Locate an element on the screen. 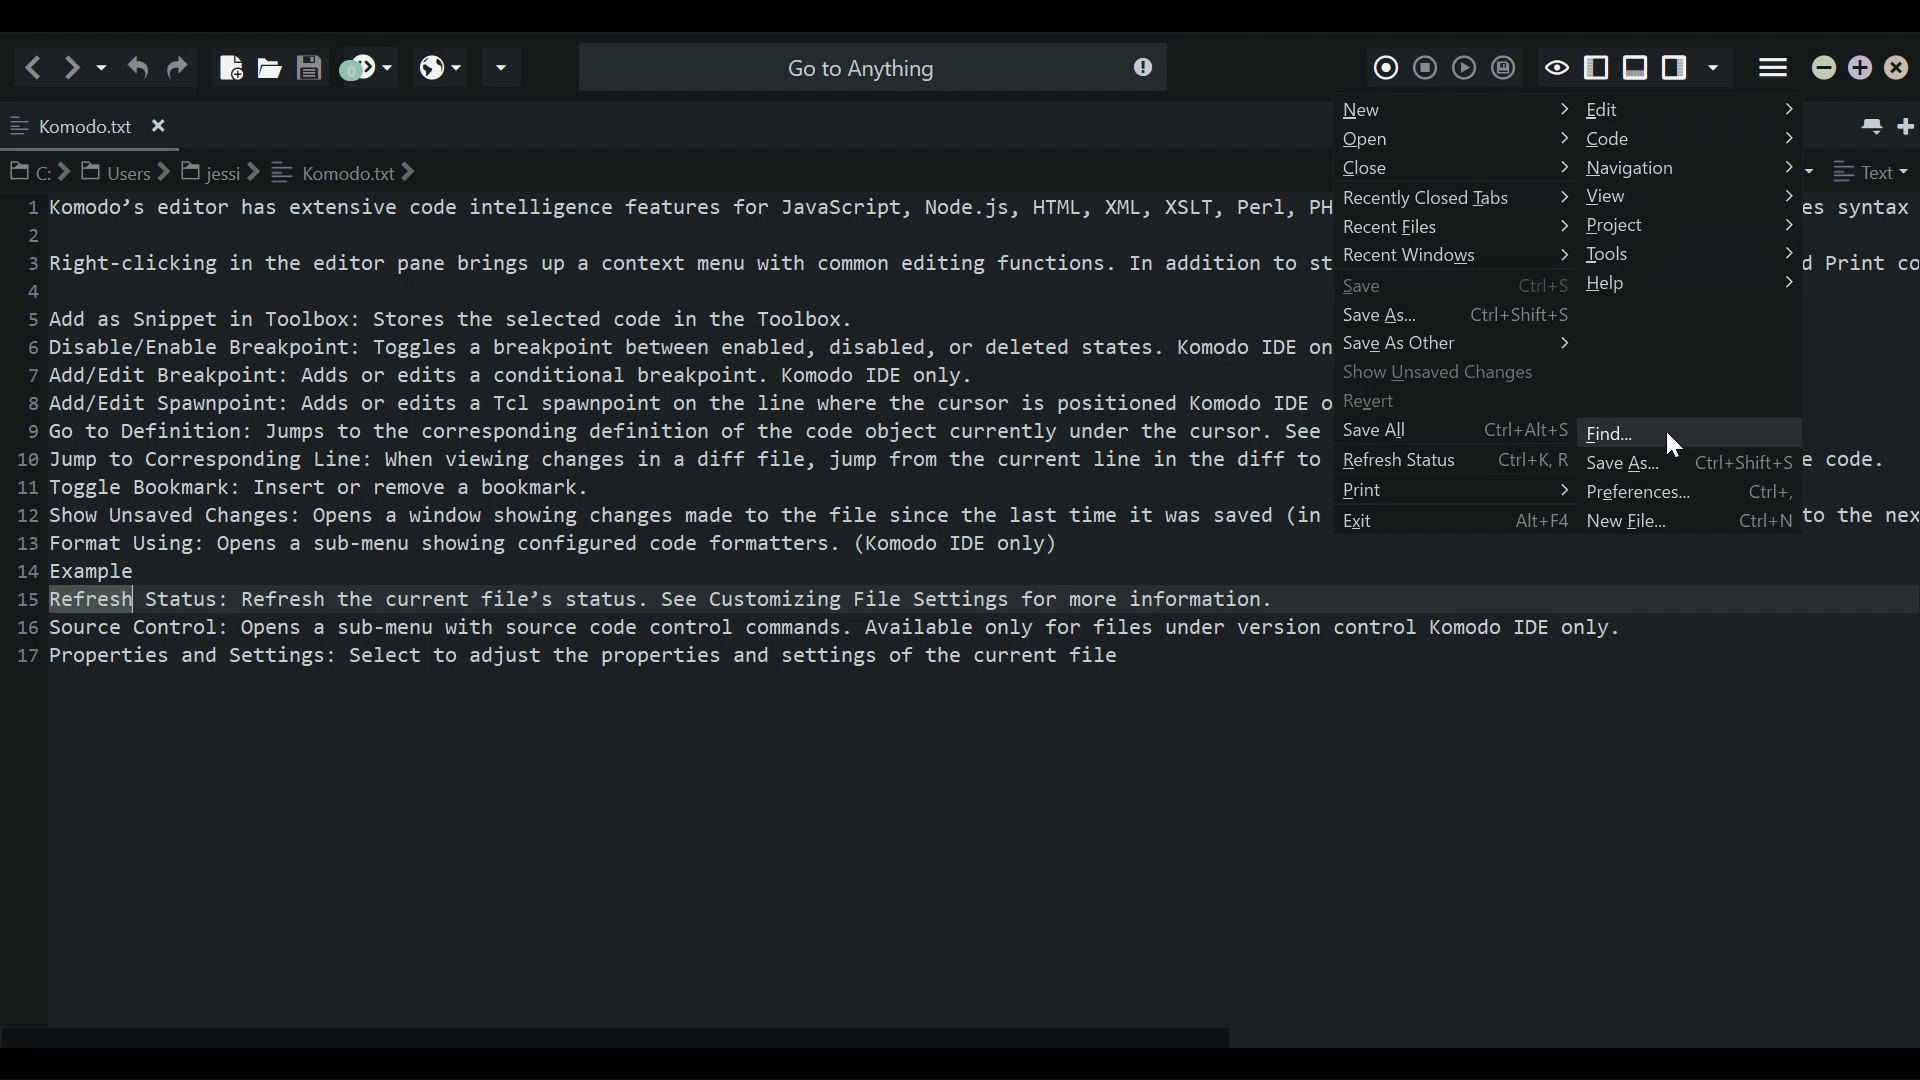  Go back one location  is located at coordinates (38, 66).